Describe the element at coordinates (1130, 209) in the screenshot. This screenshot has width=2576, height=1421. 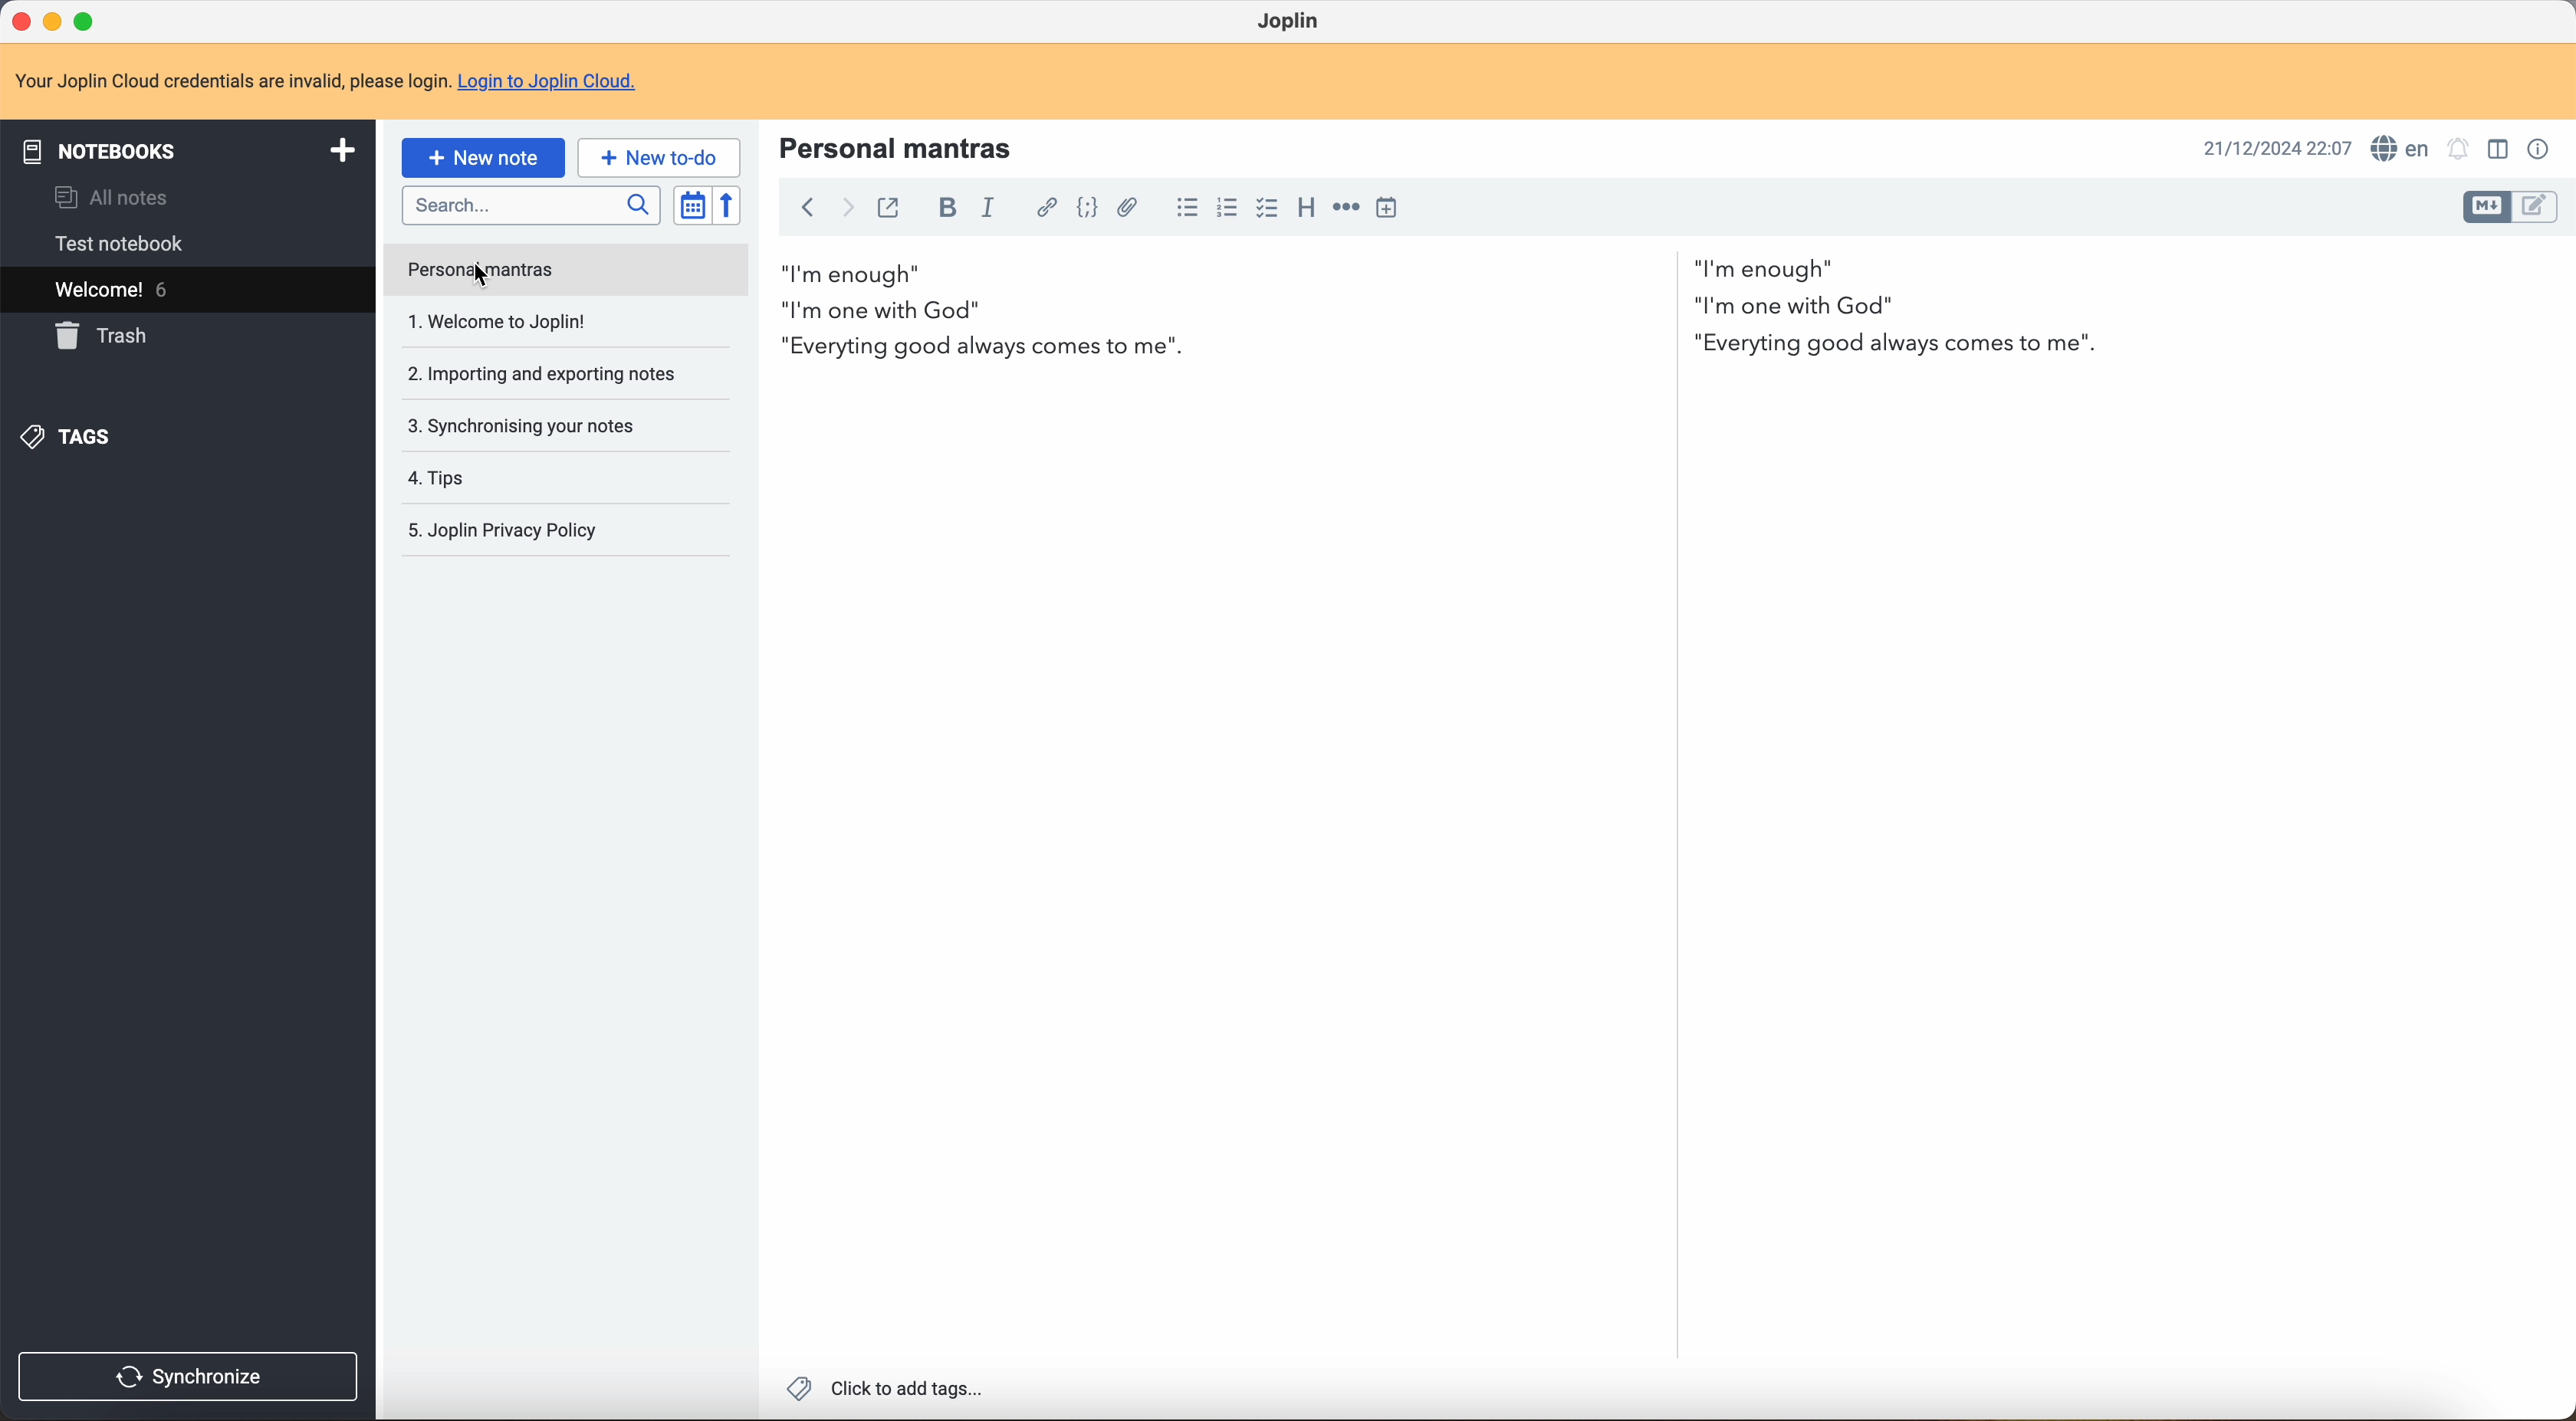
I see `attach file` at that location.